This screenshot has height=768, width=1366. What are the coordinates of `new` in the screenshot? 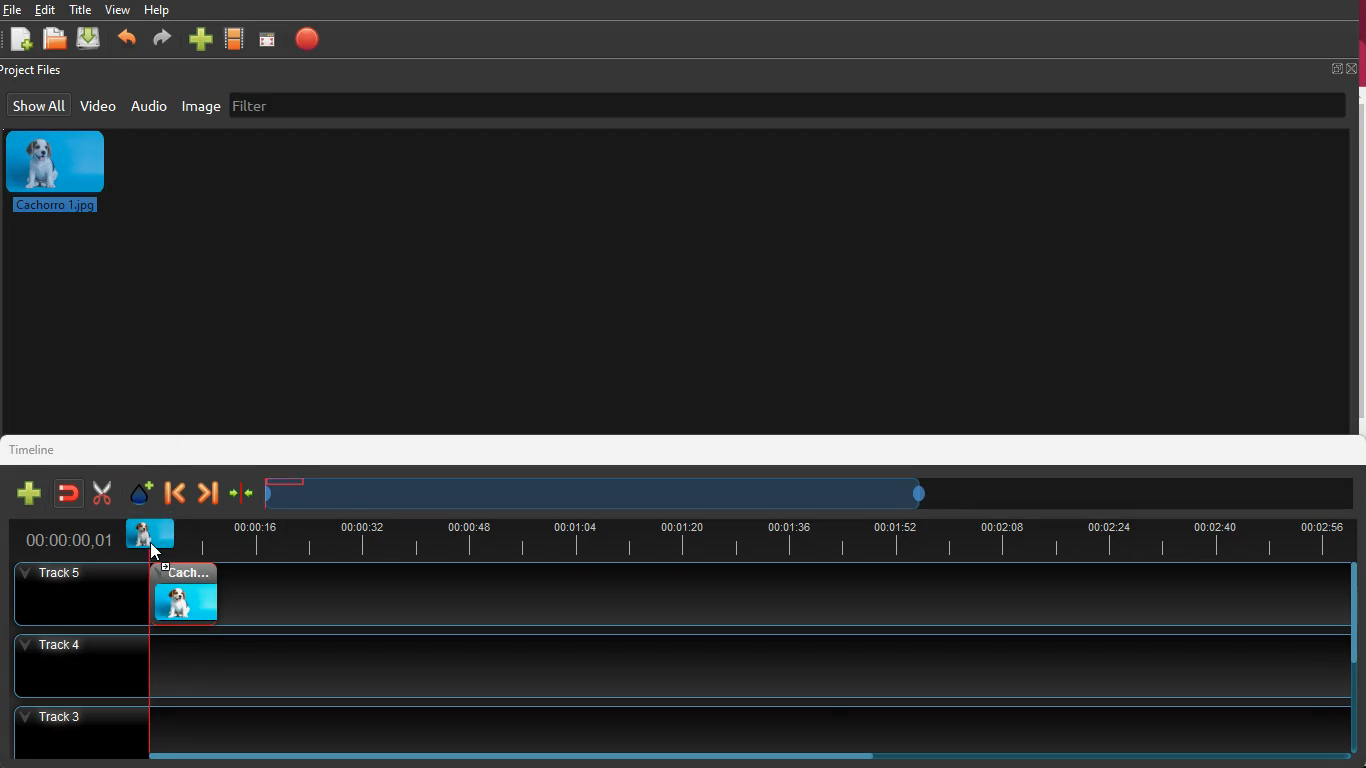 It's located at (20, 41).